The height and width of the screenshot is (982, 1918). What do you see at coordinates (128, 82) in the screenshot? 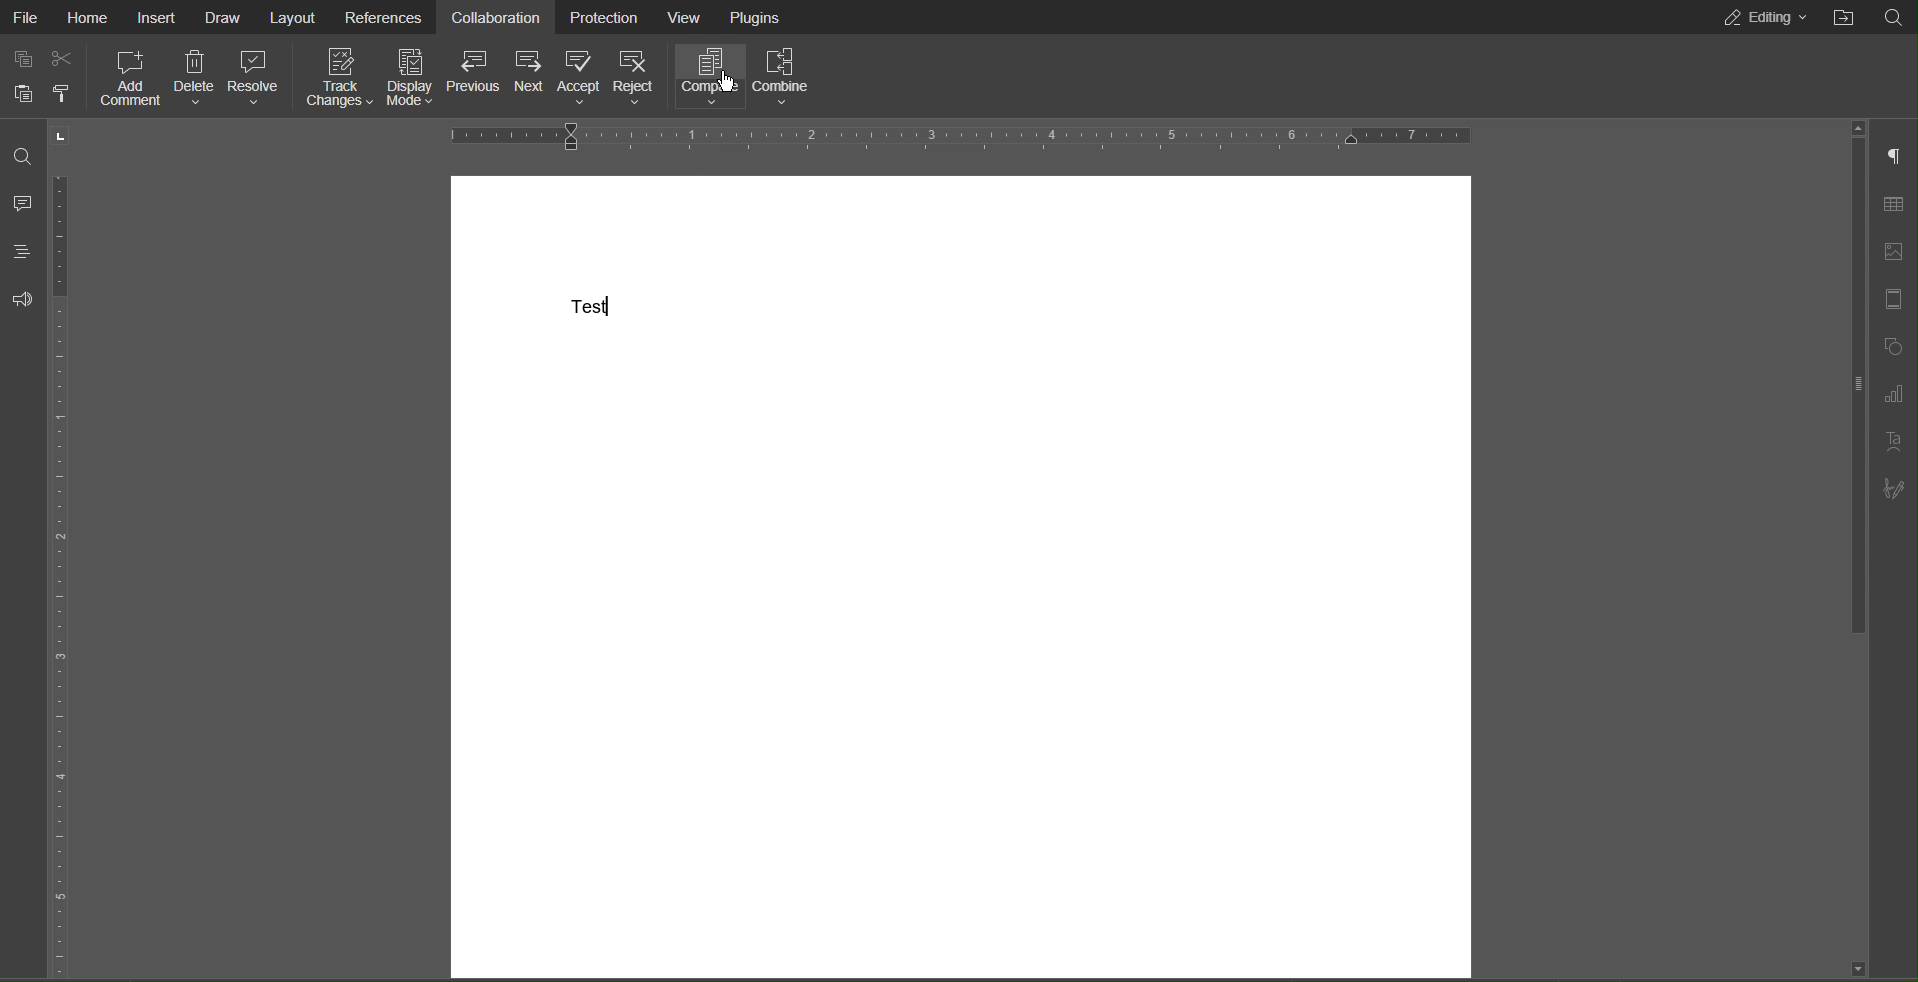
I see `Add Comment` at bounding box center [128, 82].